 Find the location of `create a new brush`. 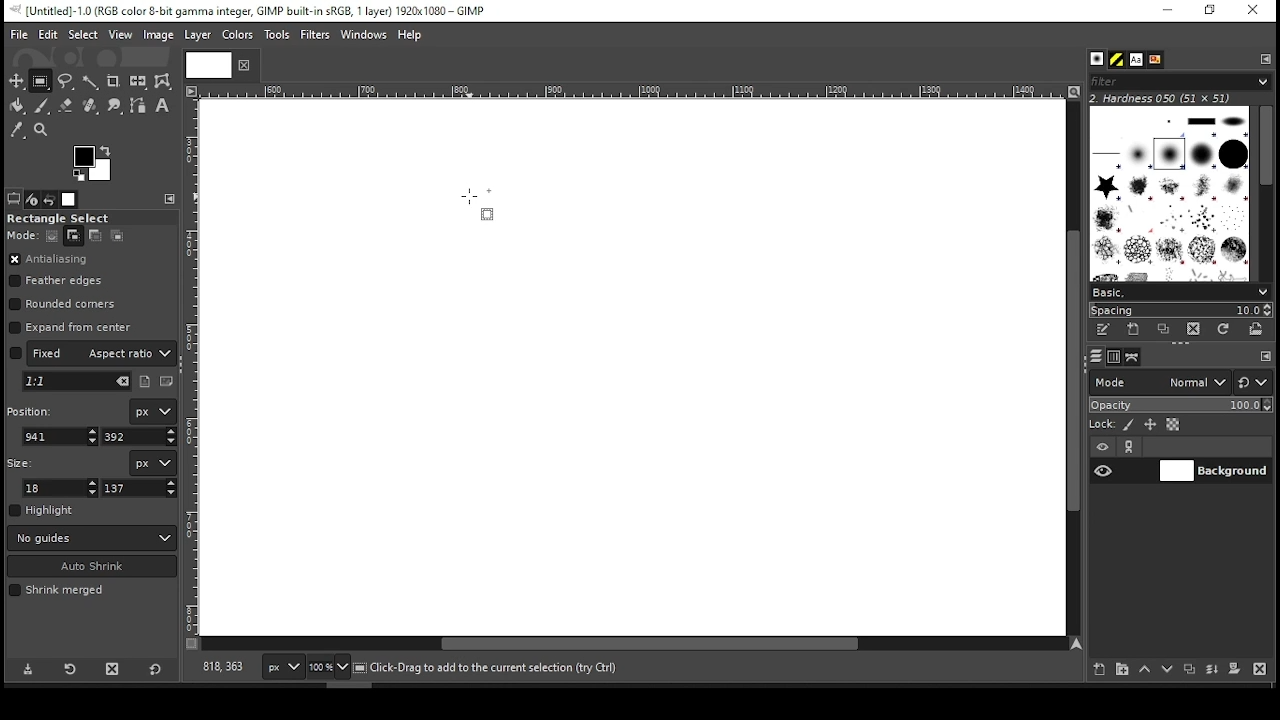

create a new brush is located at coordinates (1136, 329).